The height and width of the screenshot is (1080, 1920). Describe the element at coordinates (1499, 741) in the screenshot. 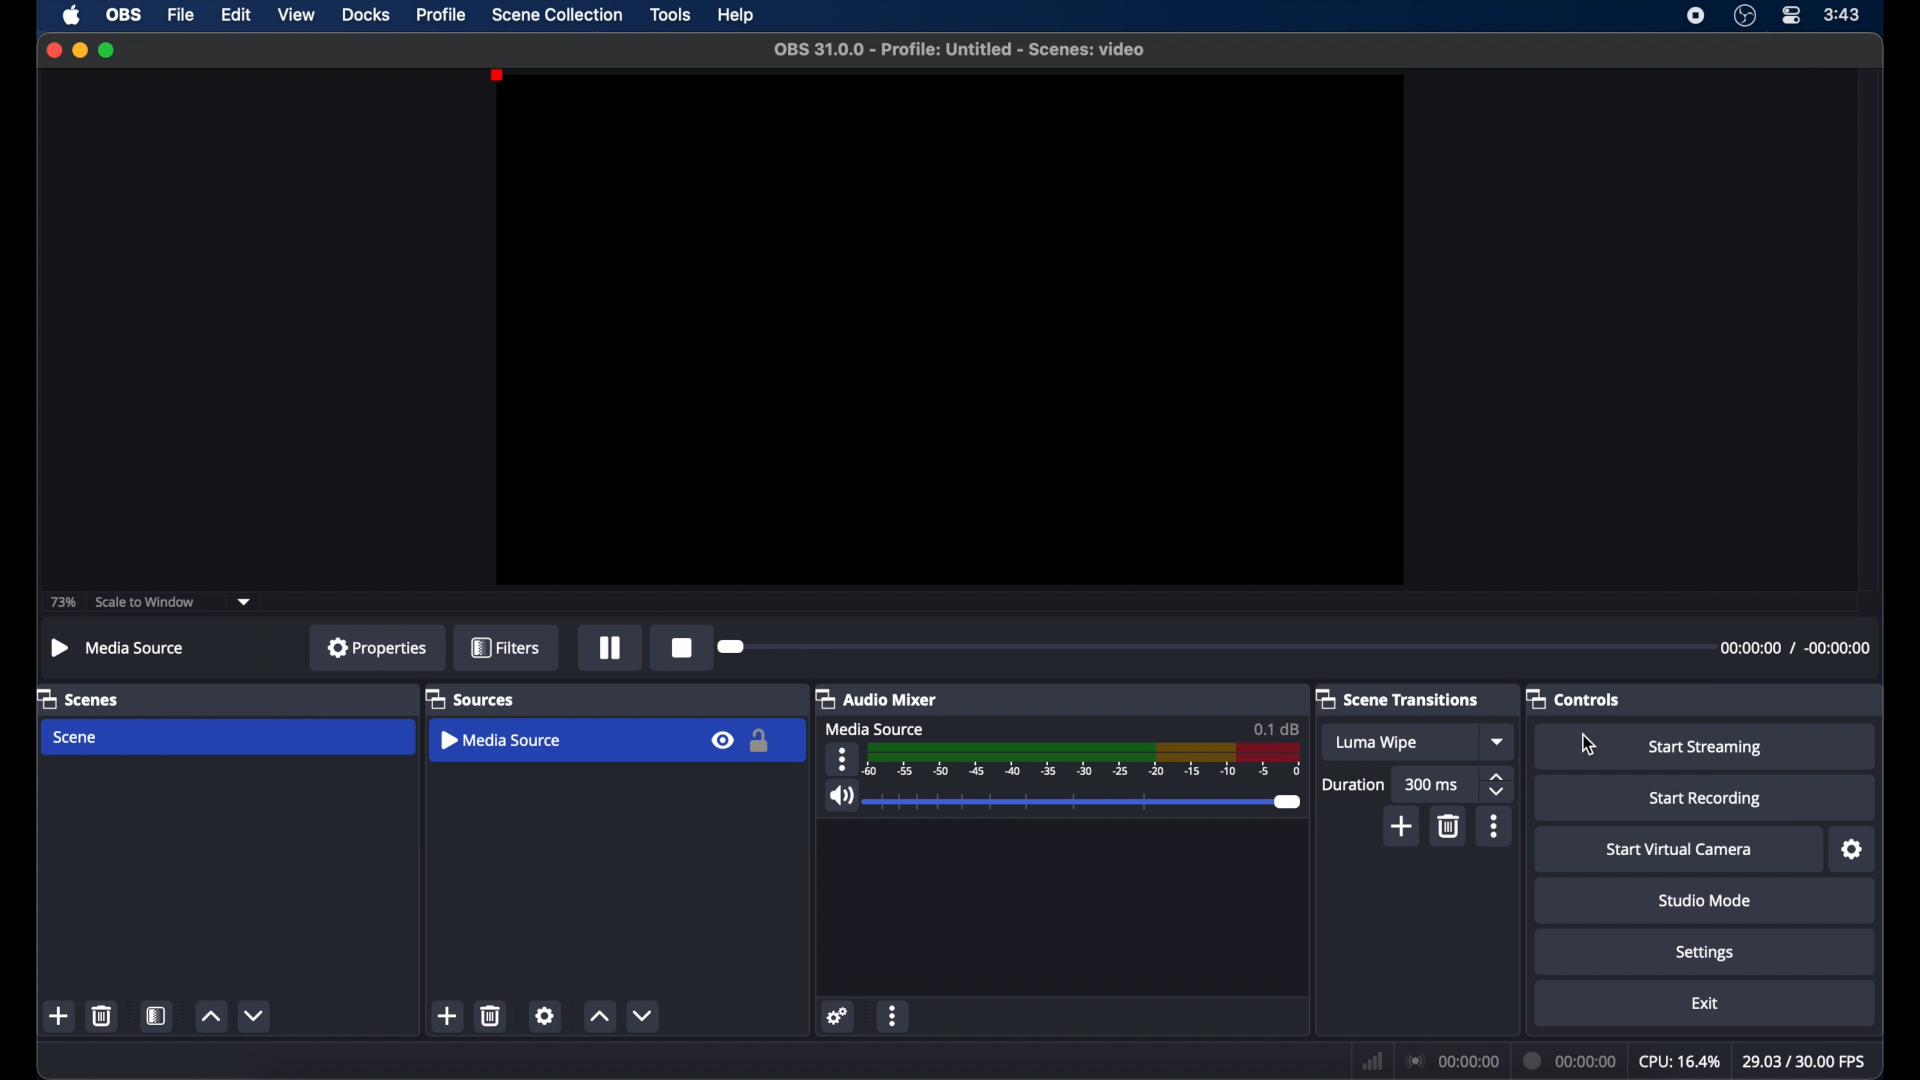

I see `dropdown` at that location.